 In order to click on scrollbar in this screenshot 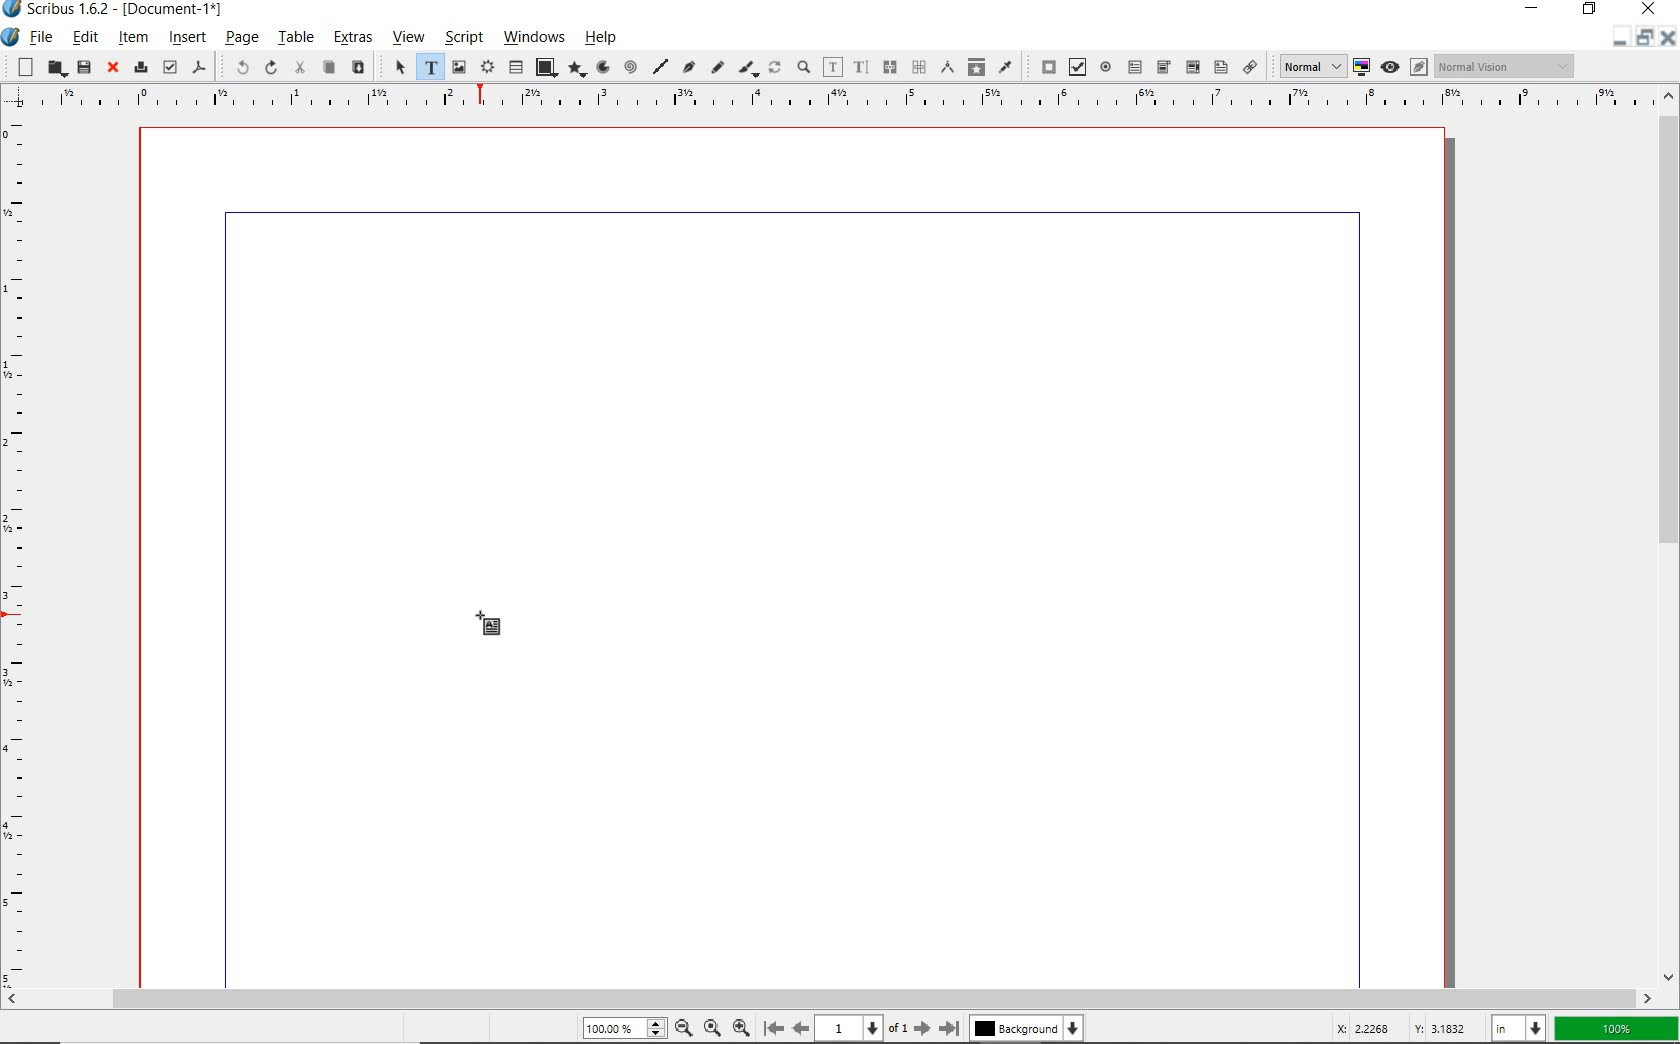, I will do `click(829, 999)`.